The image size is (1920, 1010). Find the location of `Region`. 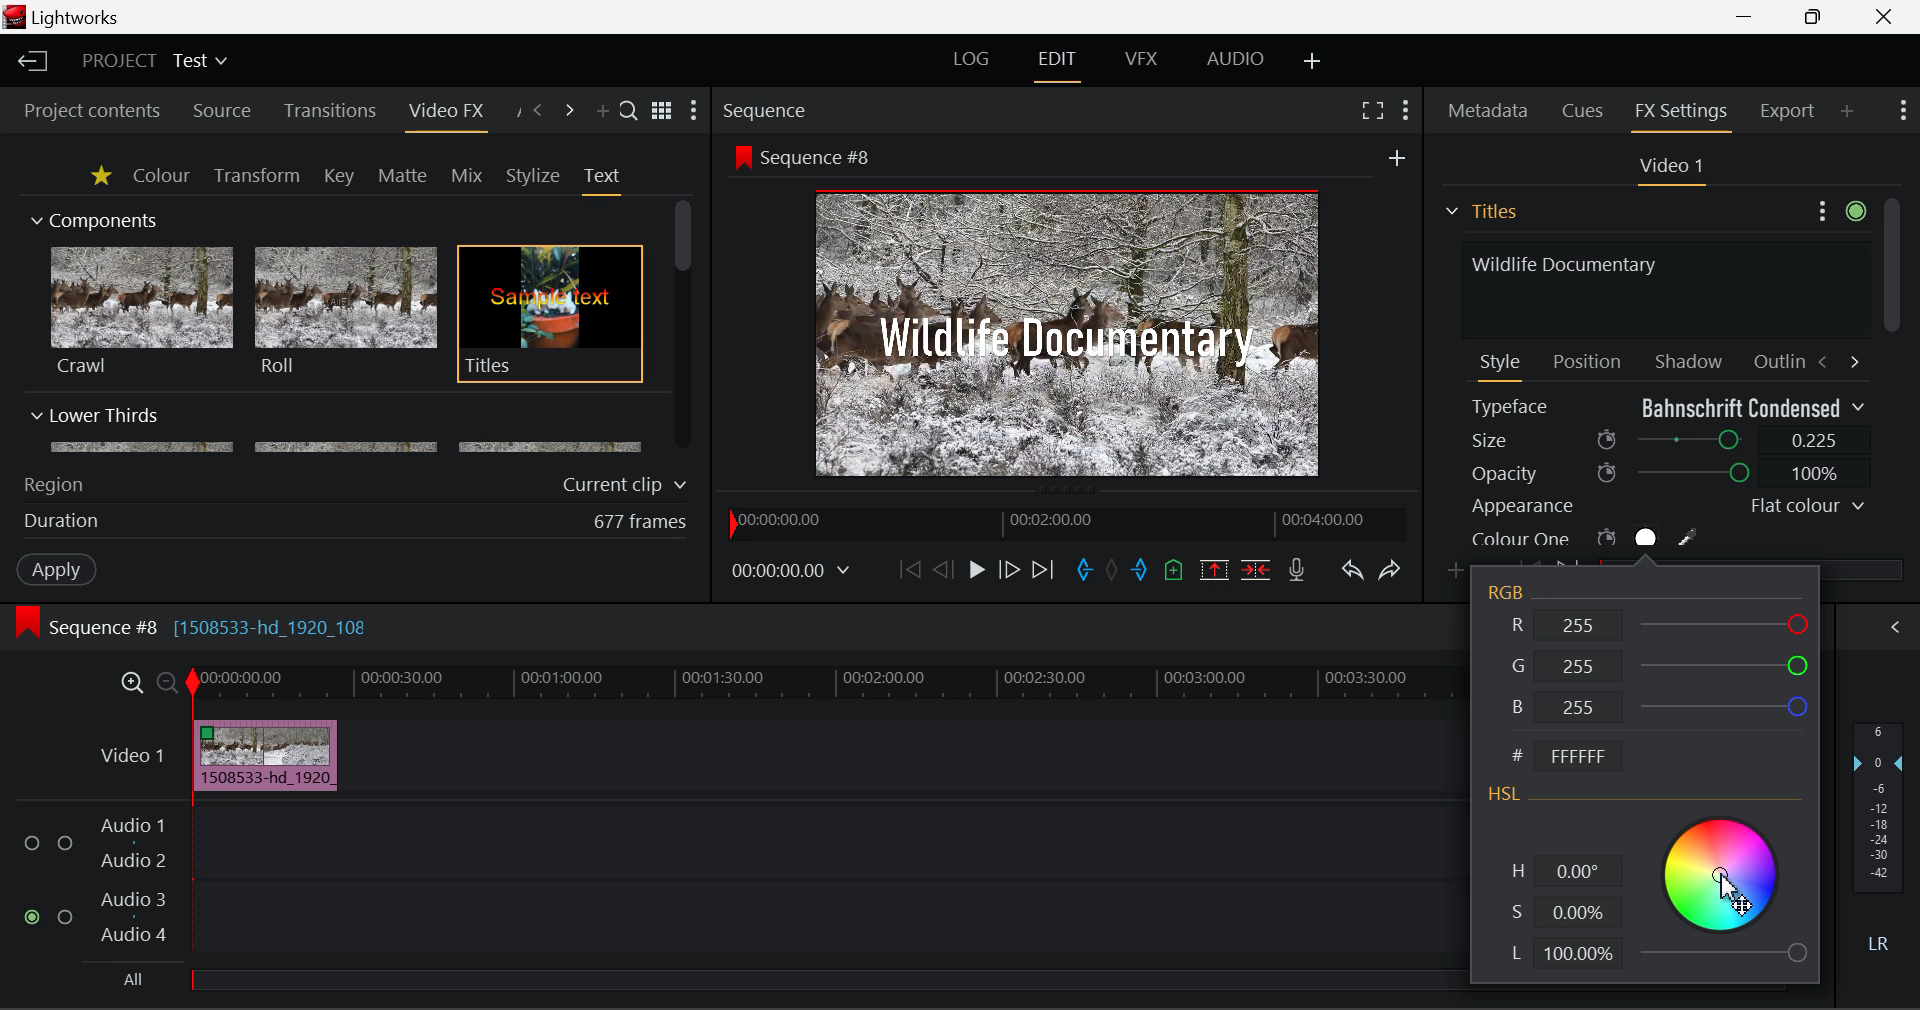

Region is located at coordinates (53, 485).